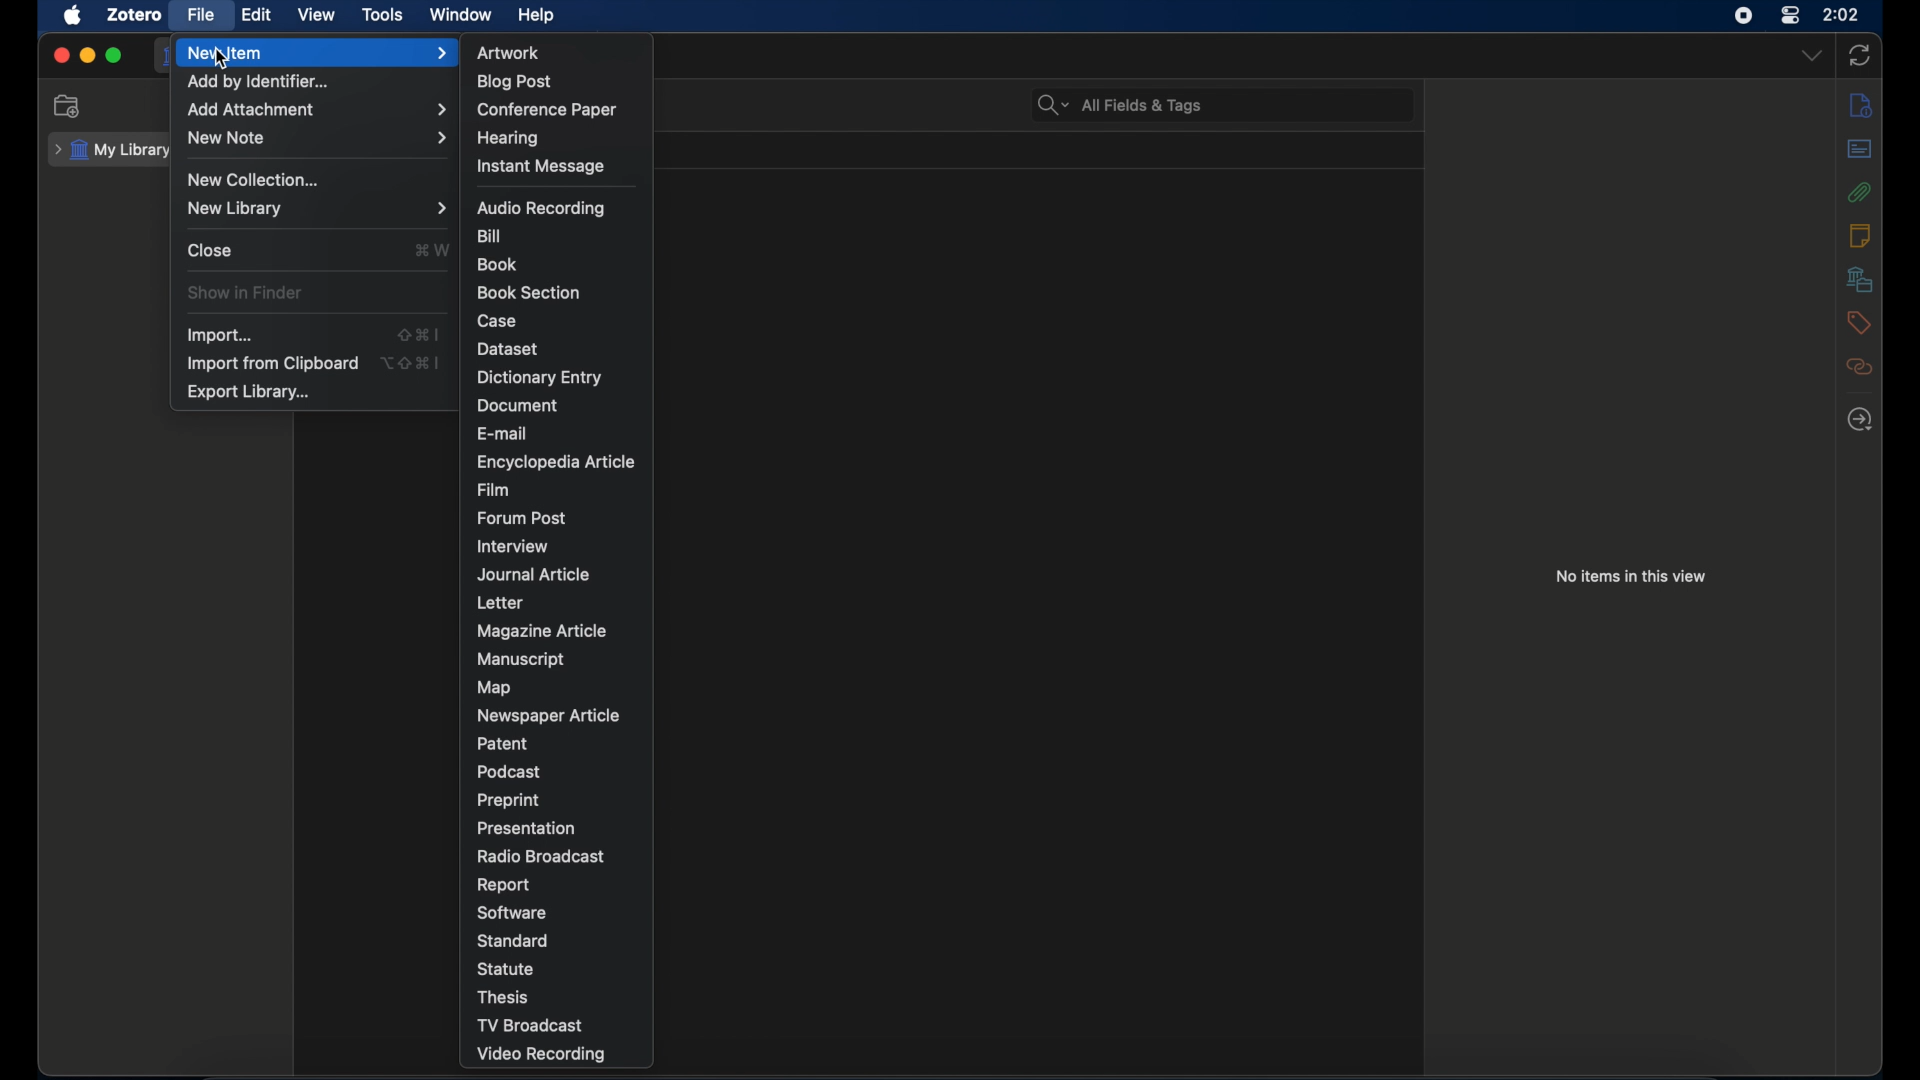 This screenshot has height=1080, width=1920. I want to click on export library, so click(251, 392).